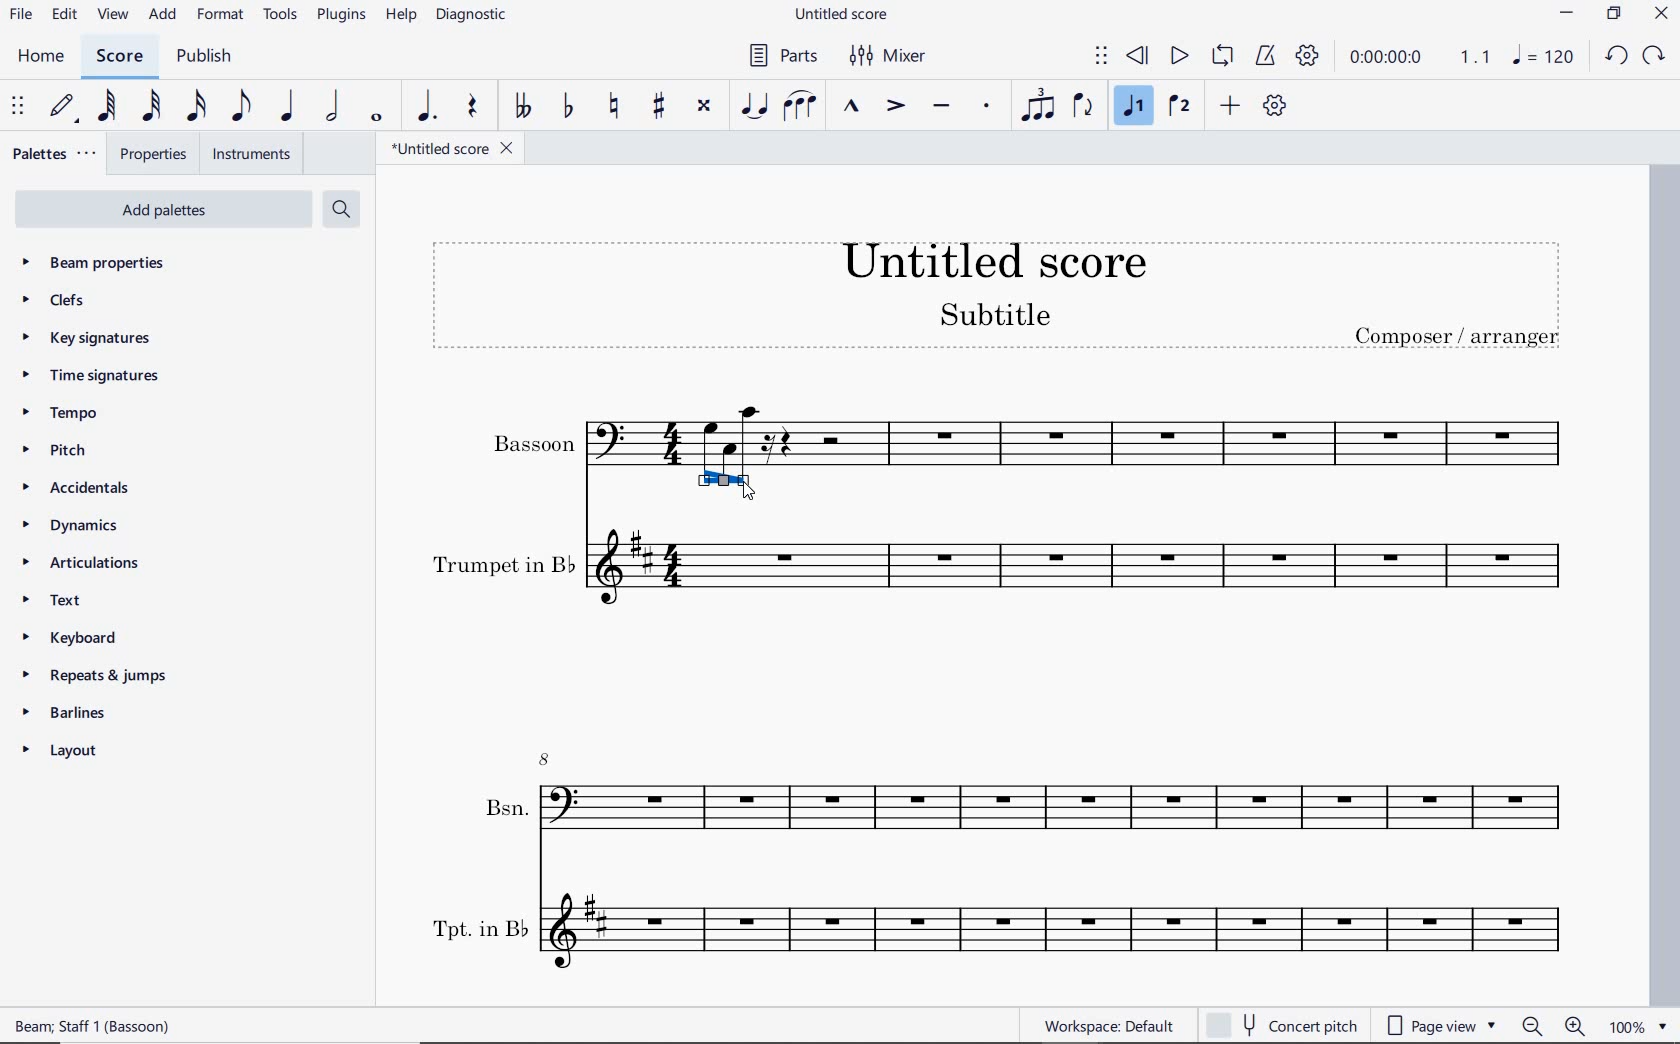 This screenshot has height=1044, width=1680. I want to click on edit, so click(64, 17).